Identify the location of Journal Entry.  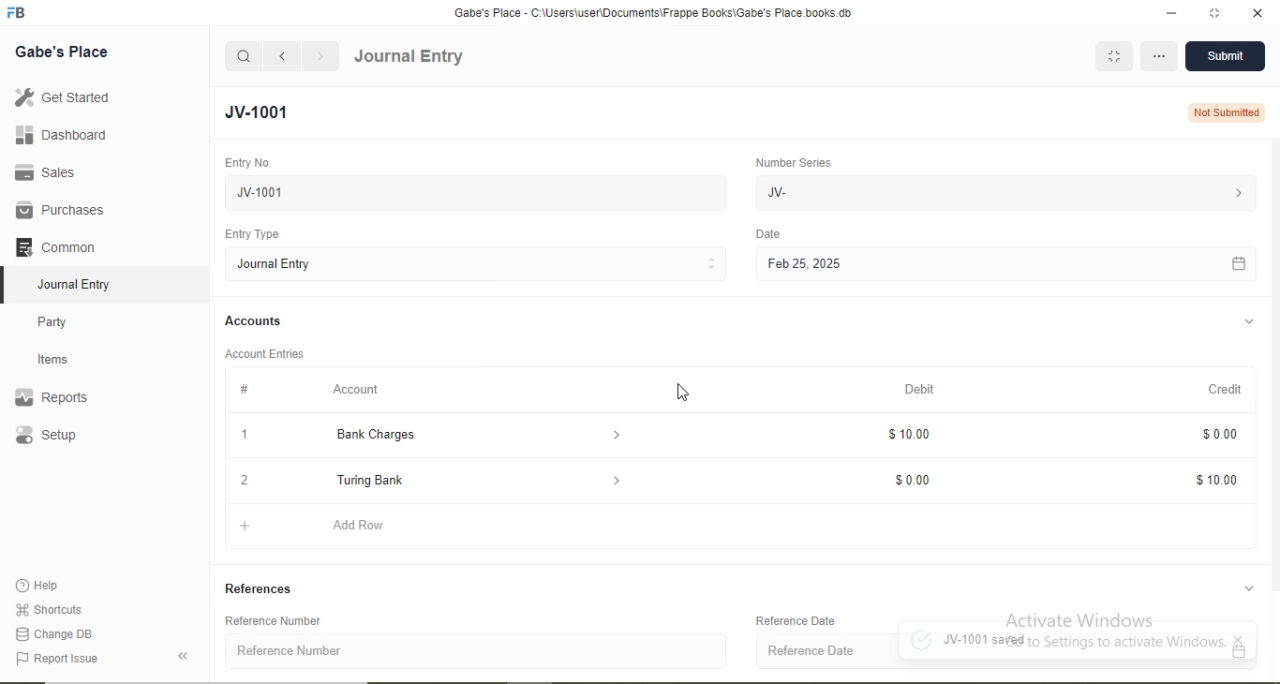
(478, 263).